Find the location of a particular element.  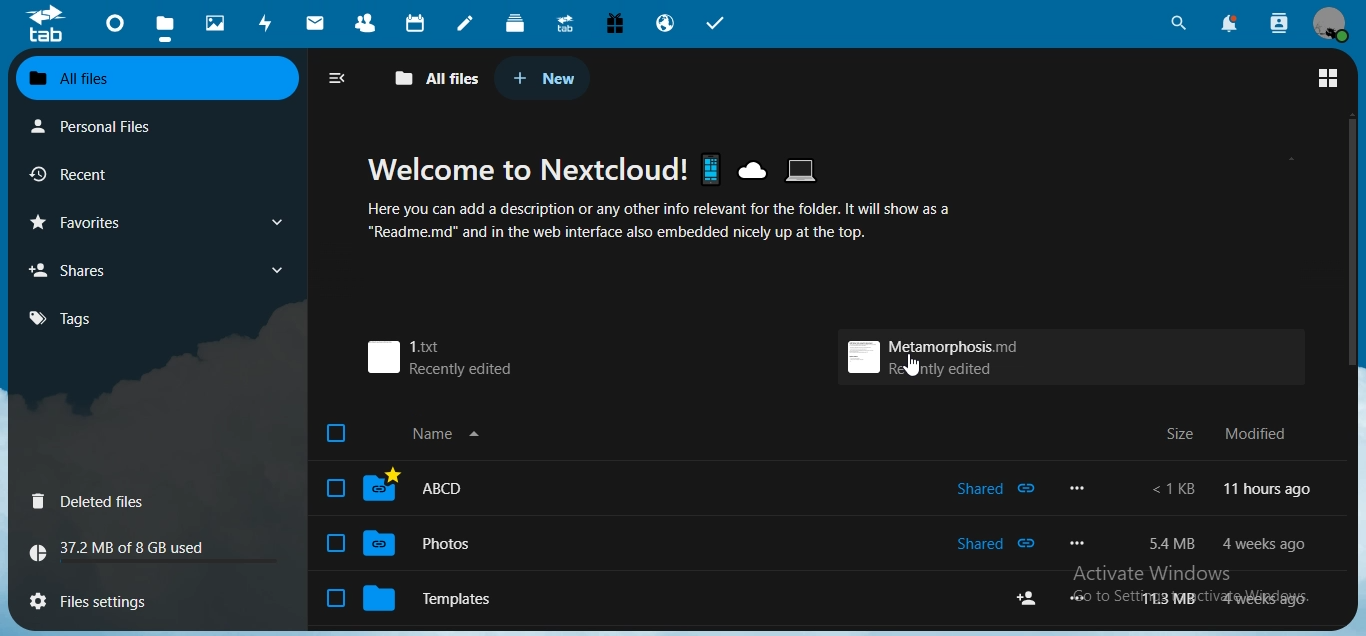

notes is located at coordinates (465, 24).